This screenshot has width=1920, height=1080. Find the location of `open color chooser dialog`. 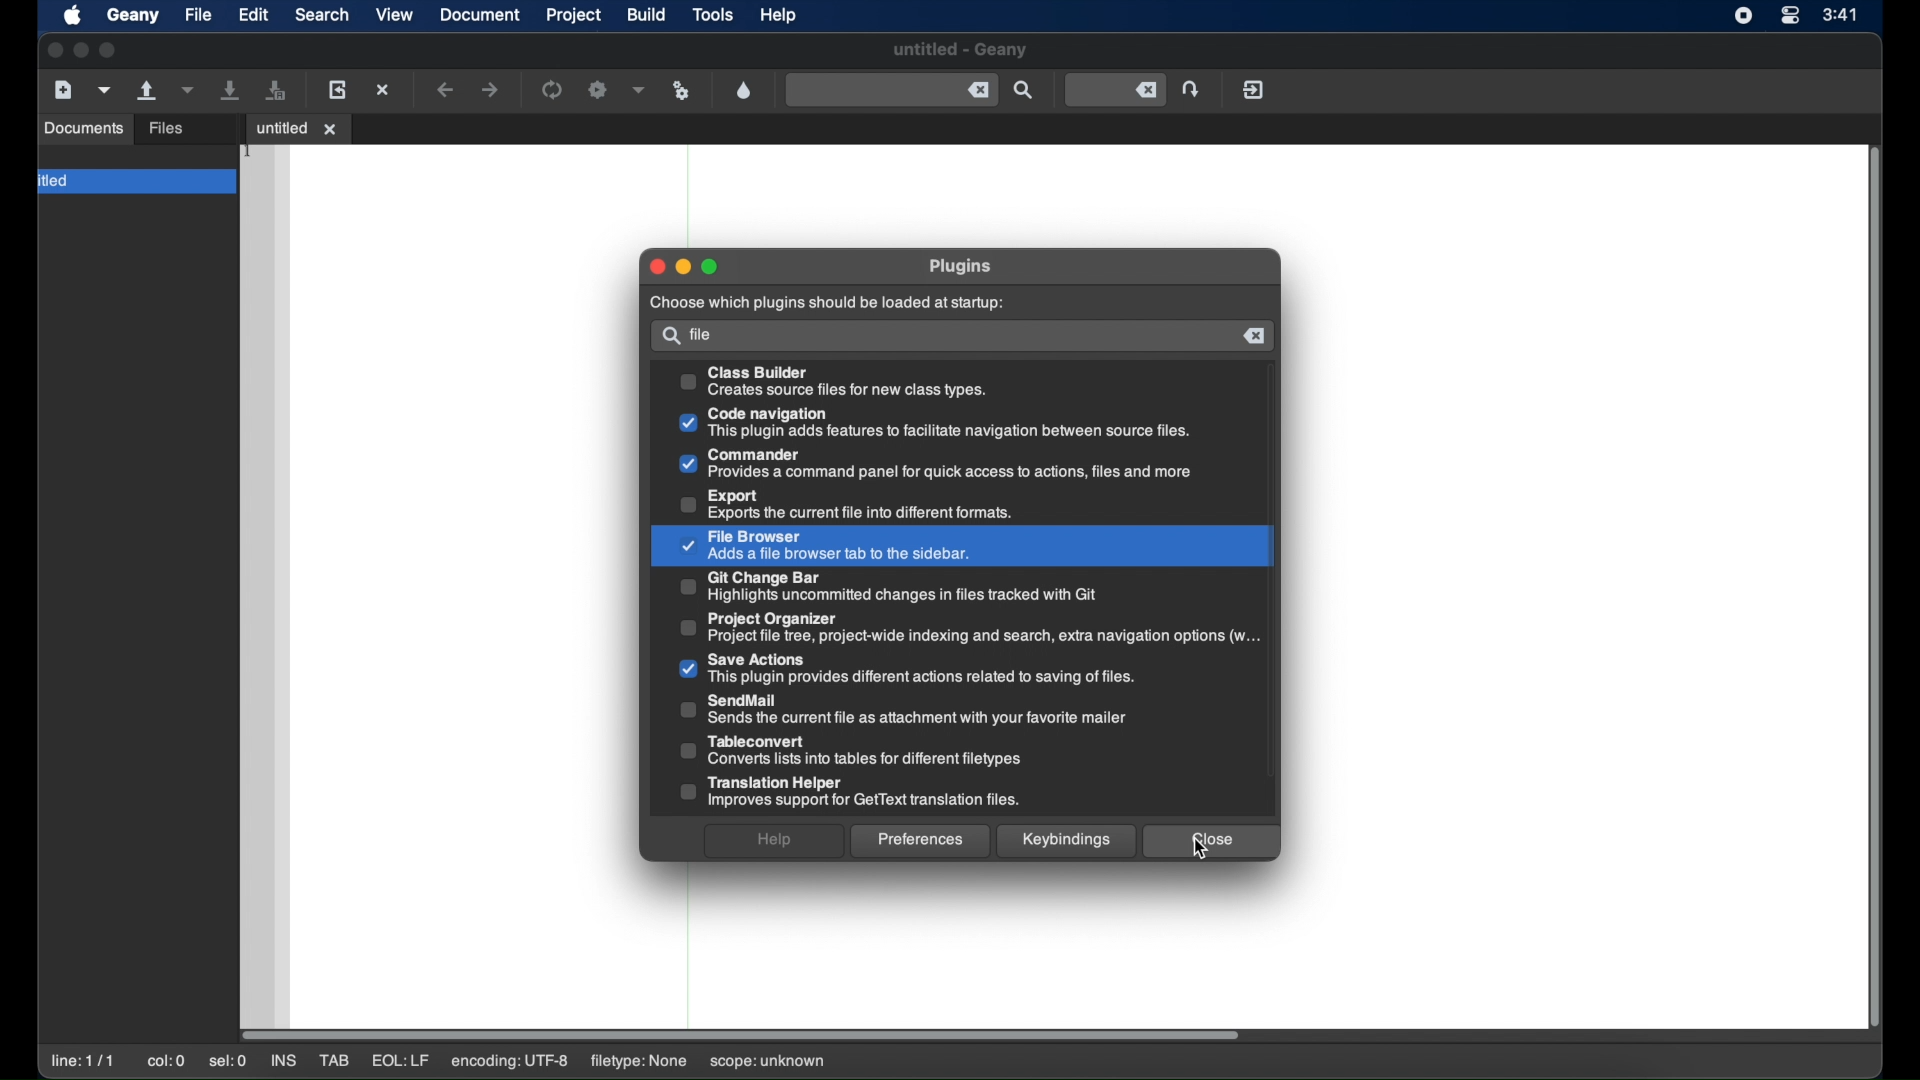

open color chooser dialog is located at coordinates (744, 91).